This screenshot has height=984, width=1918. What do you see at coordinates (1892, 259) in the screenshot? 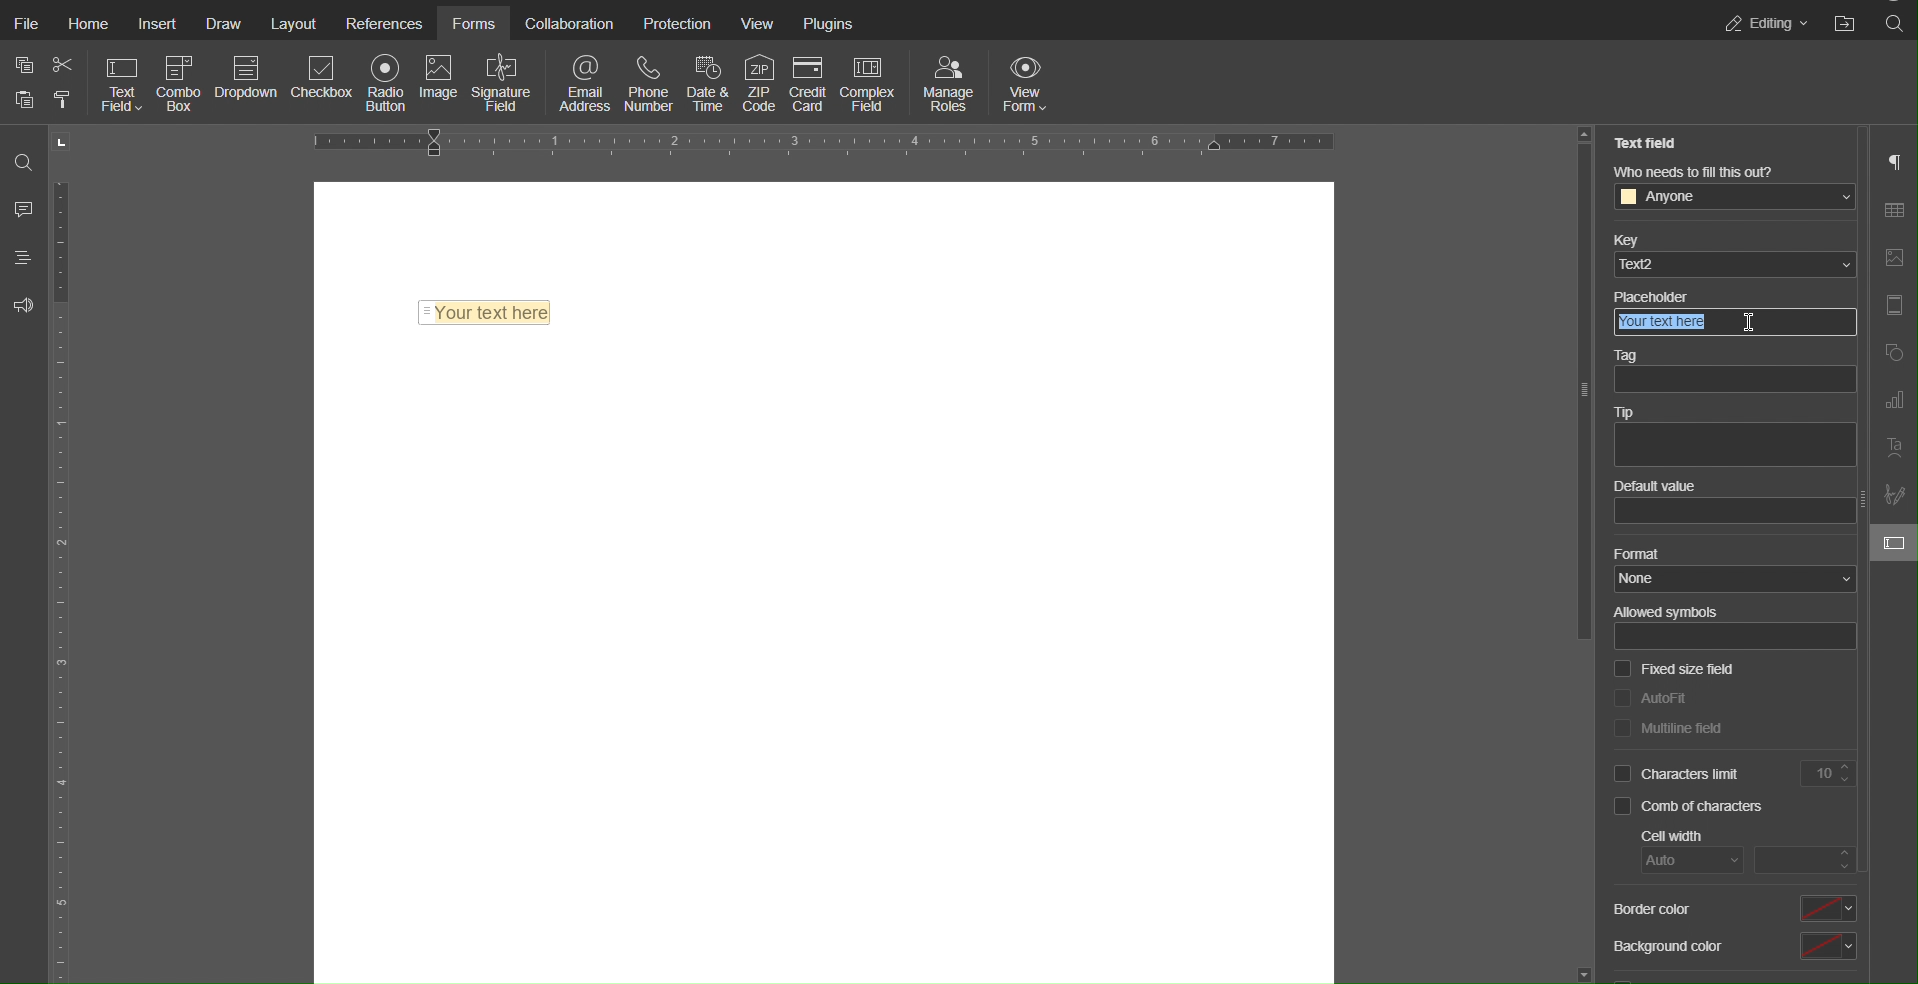
I see `Image Settings` at bounding box center [1892, 259].